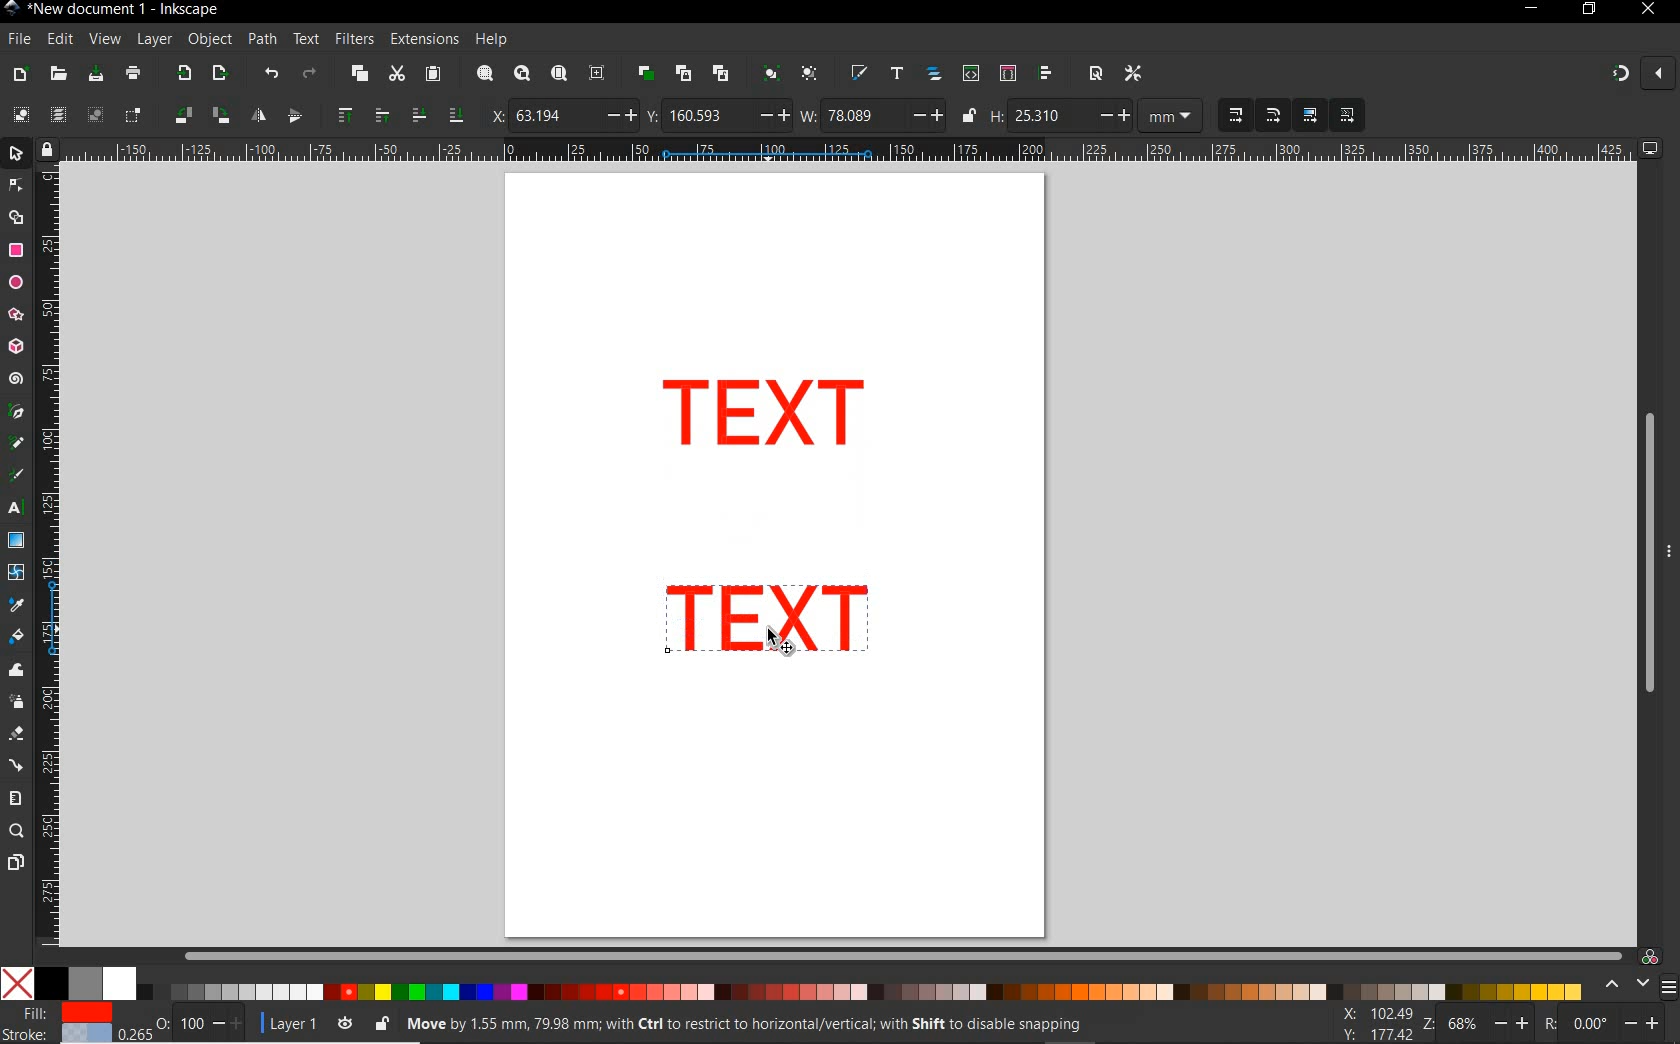 Image resolution: width=1680 pixels, height=1044 pixels. Describe the element at coordinates (601, 72) in the screenshot. I see `zoom center page` at that location.